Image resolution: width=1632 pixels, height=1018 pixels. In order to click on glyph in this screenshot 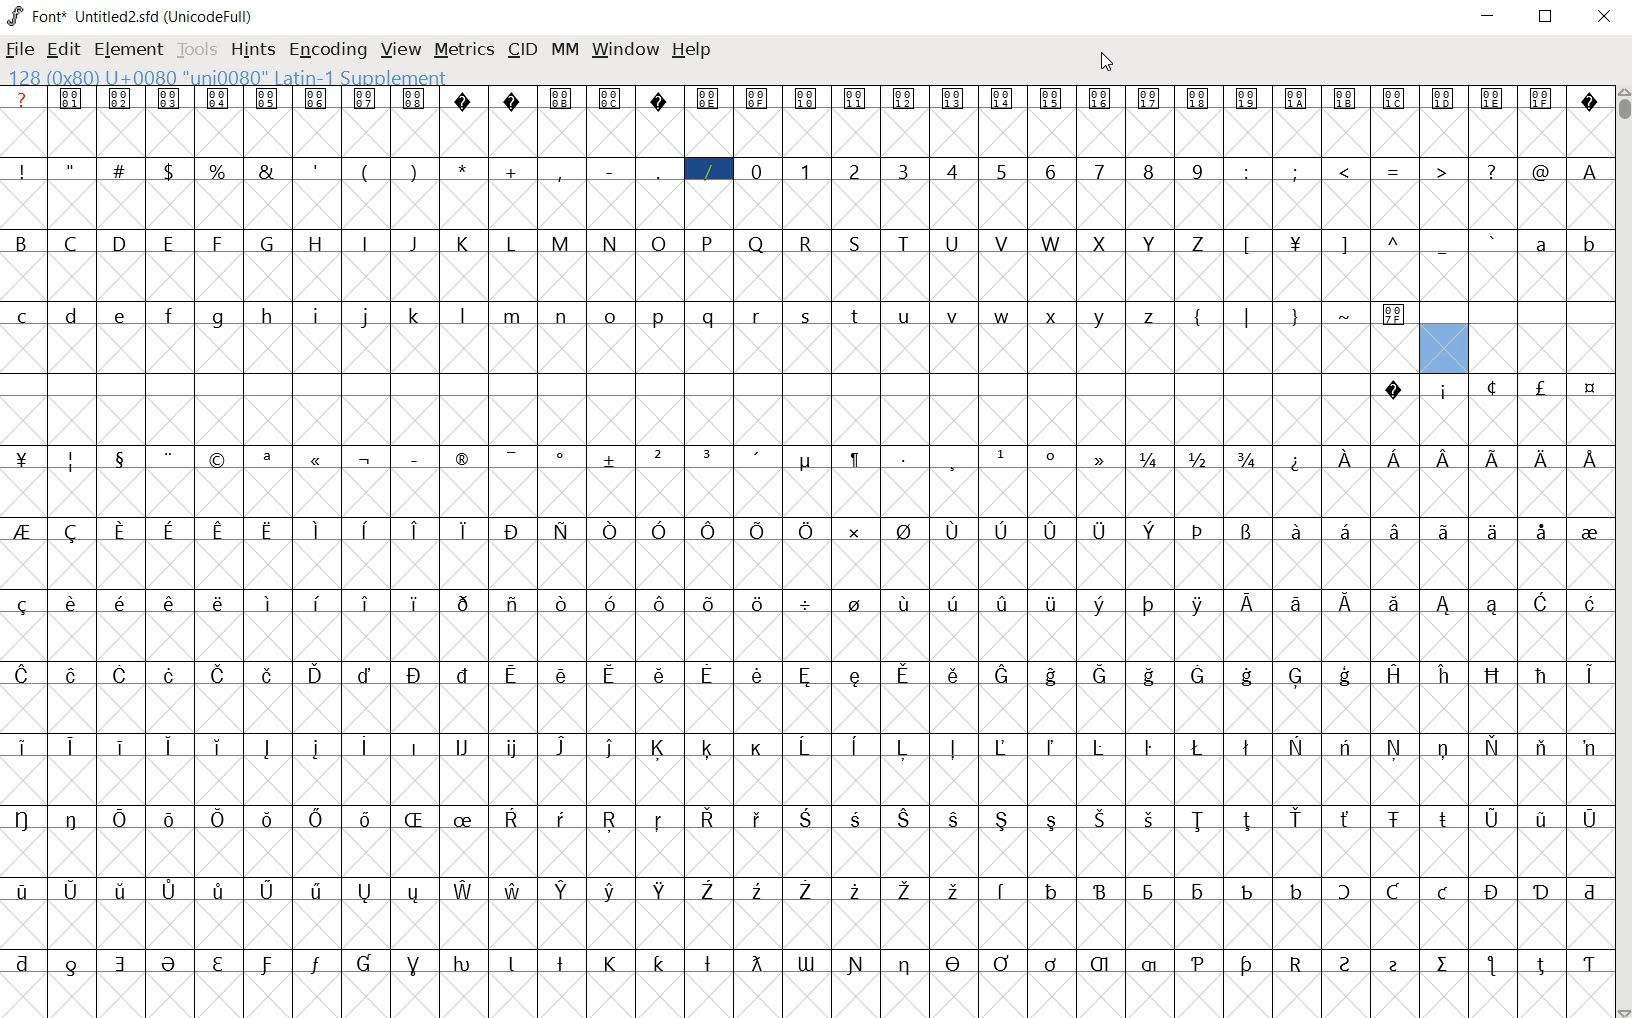, I will do `click(121, 461)`.